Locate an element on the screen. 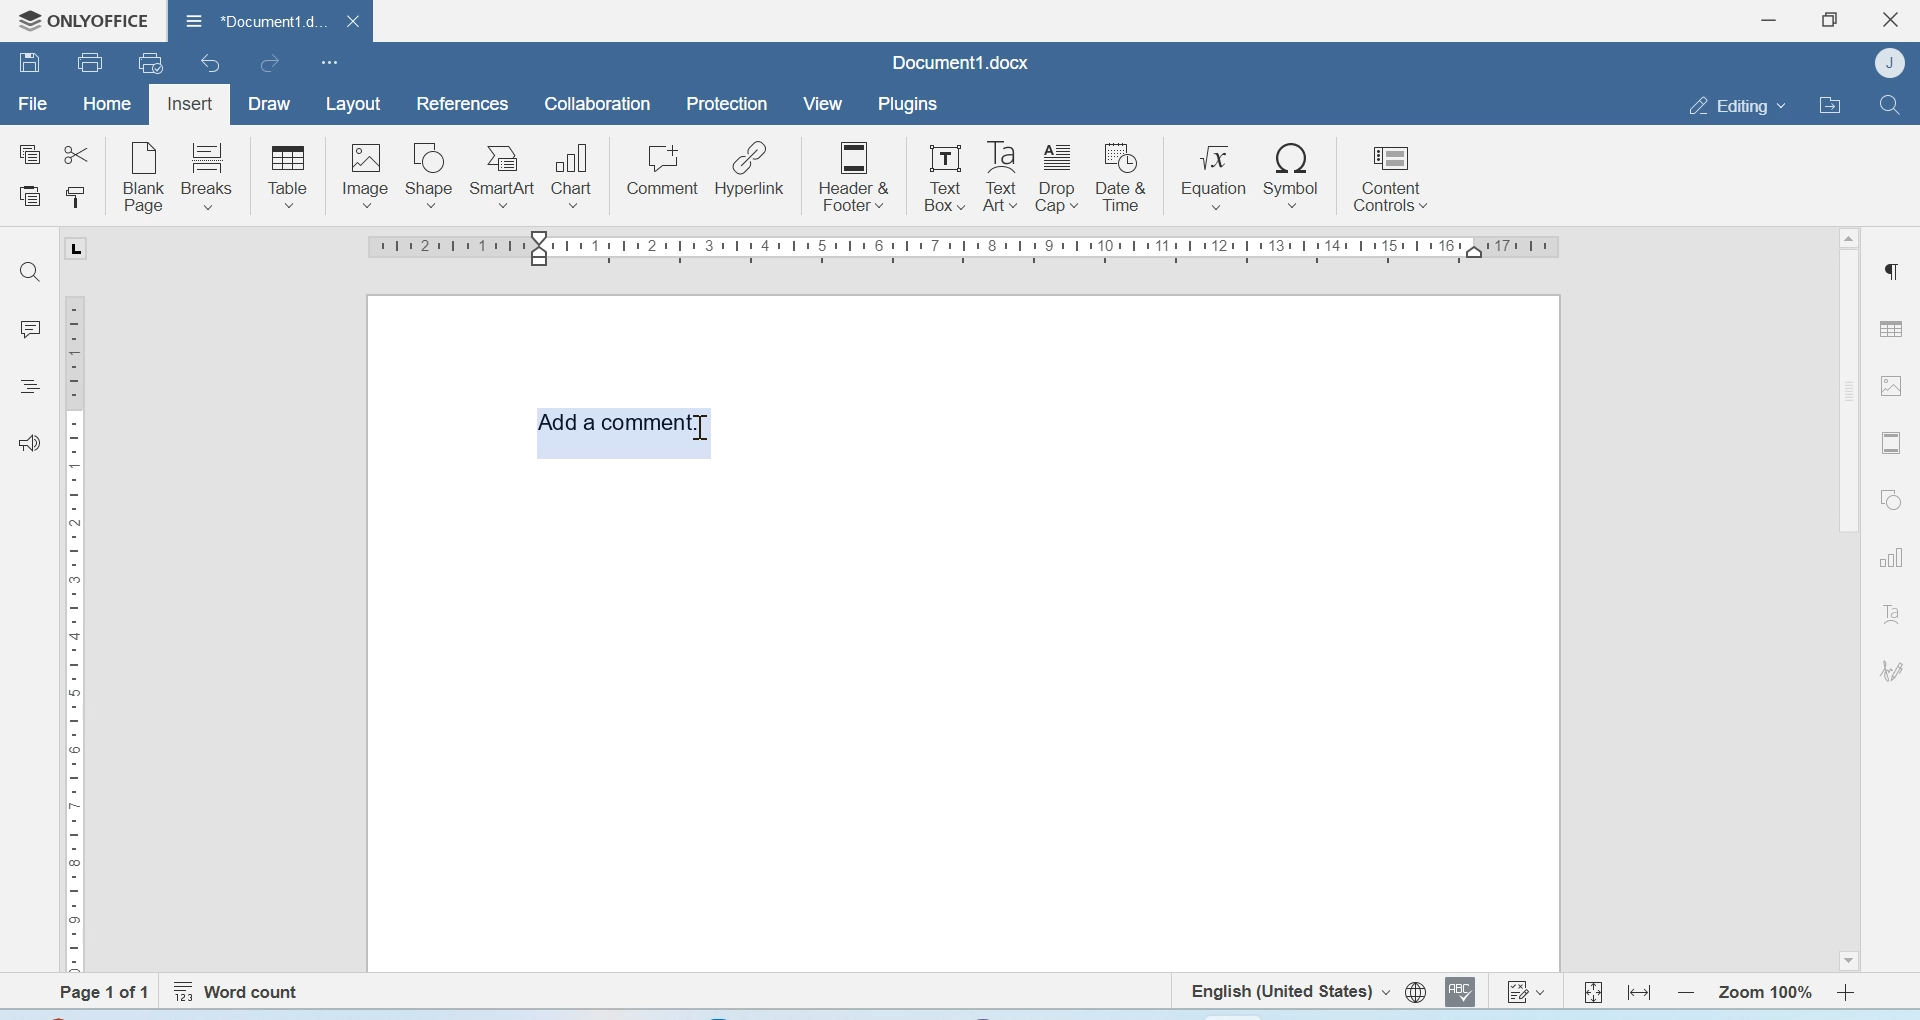 The width and height of the screenshot is (1920, 1020). Page 1 of 1 is located at coordinates (89, 992).